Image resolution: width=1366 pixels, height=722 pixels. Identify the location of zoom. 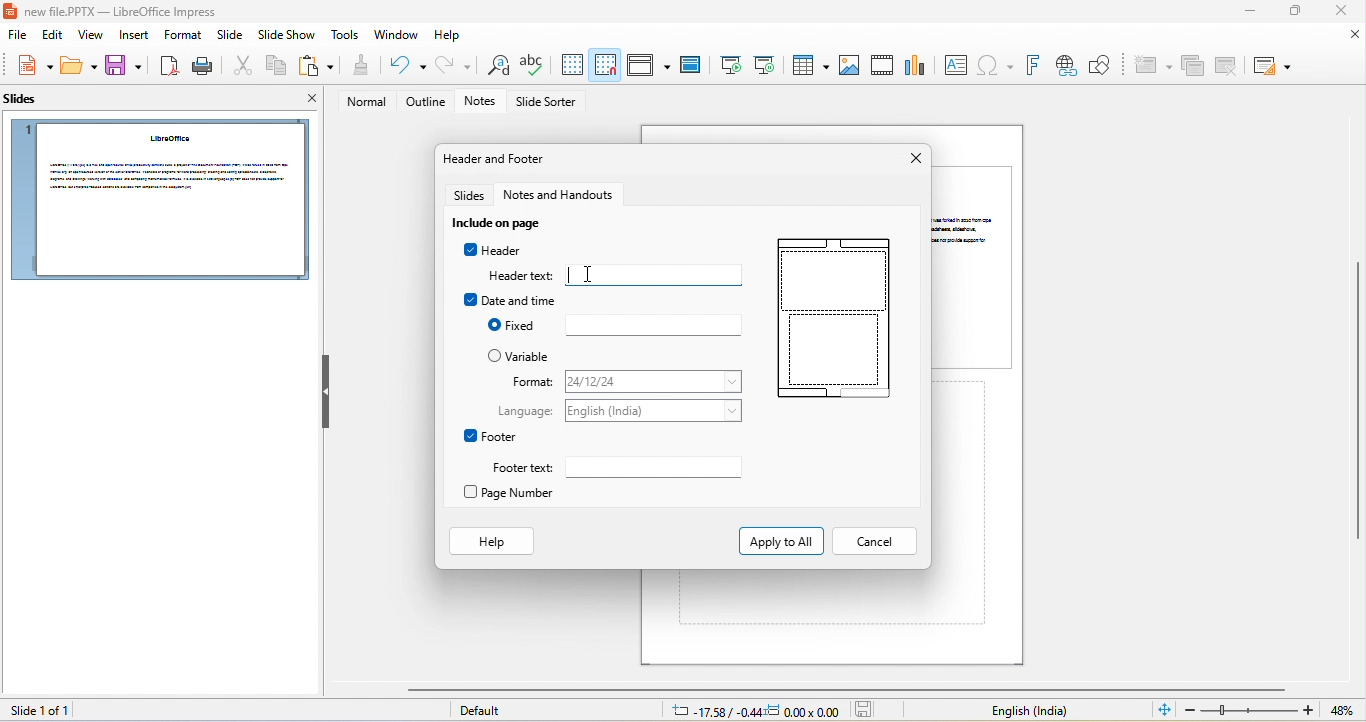
(1250, 710).